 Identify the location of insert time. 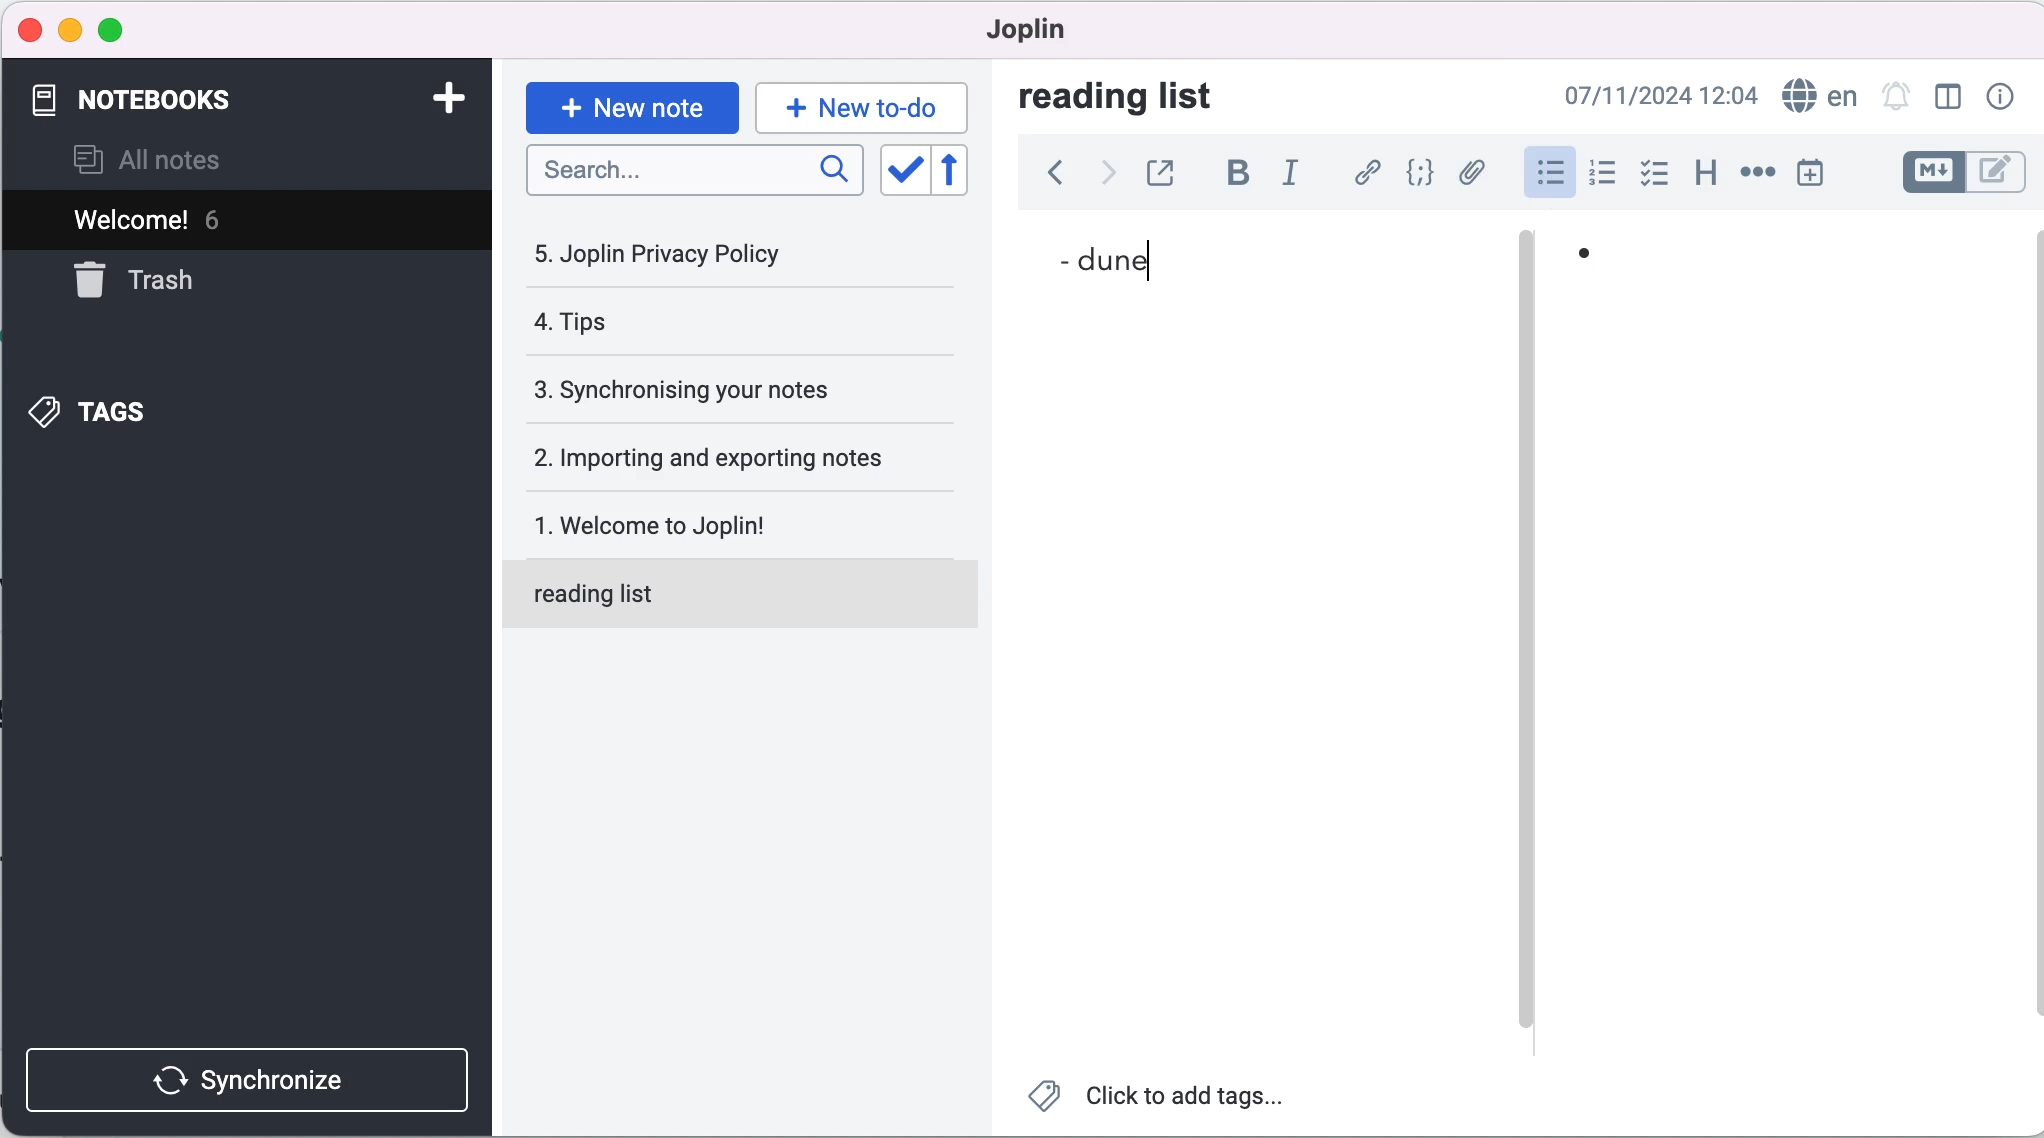
(1809, 176).